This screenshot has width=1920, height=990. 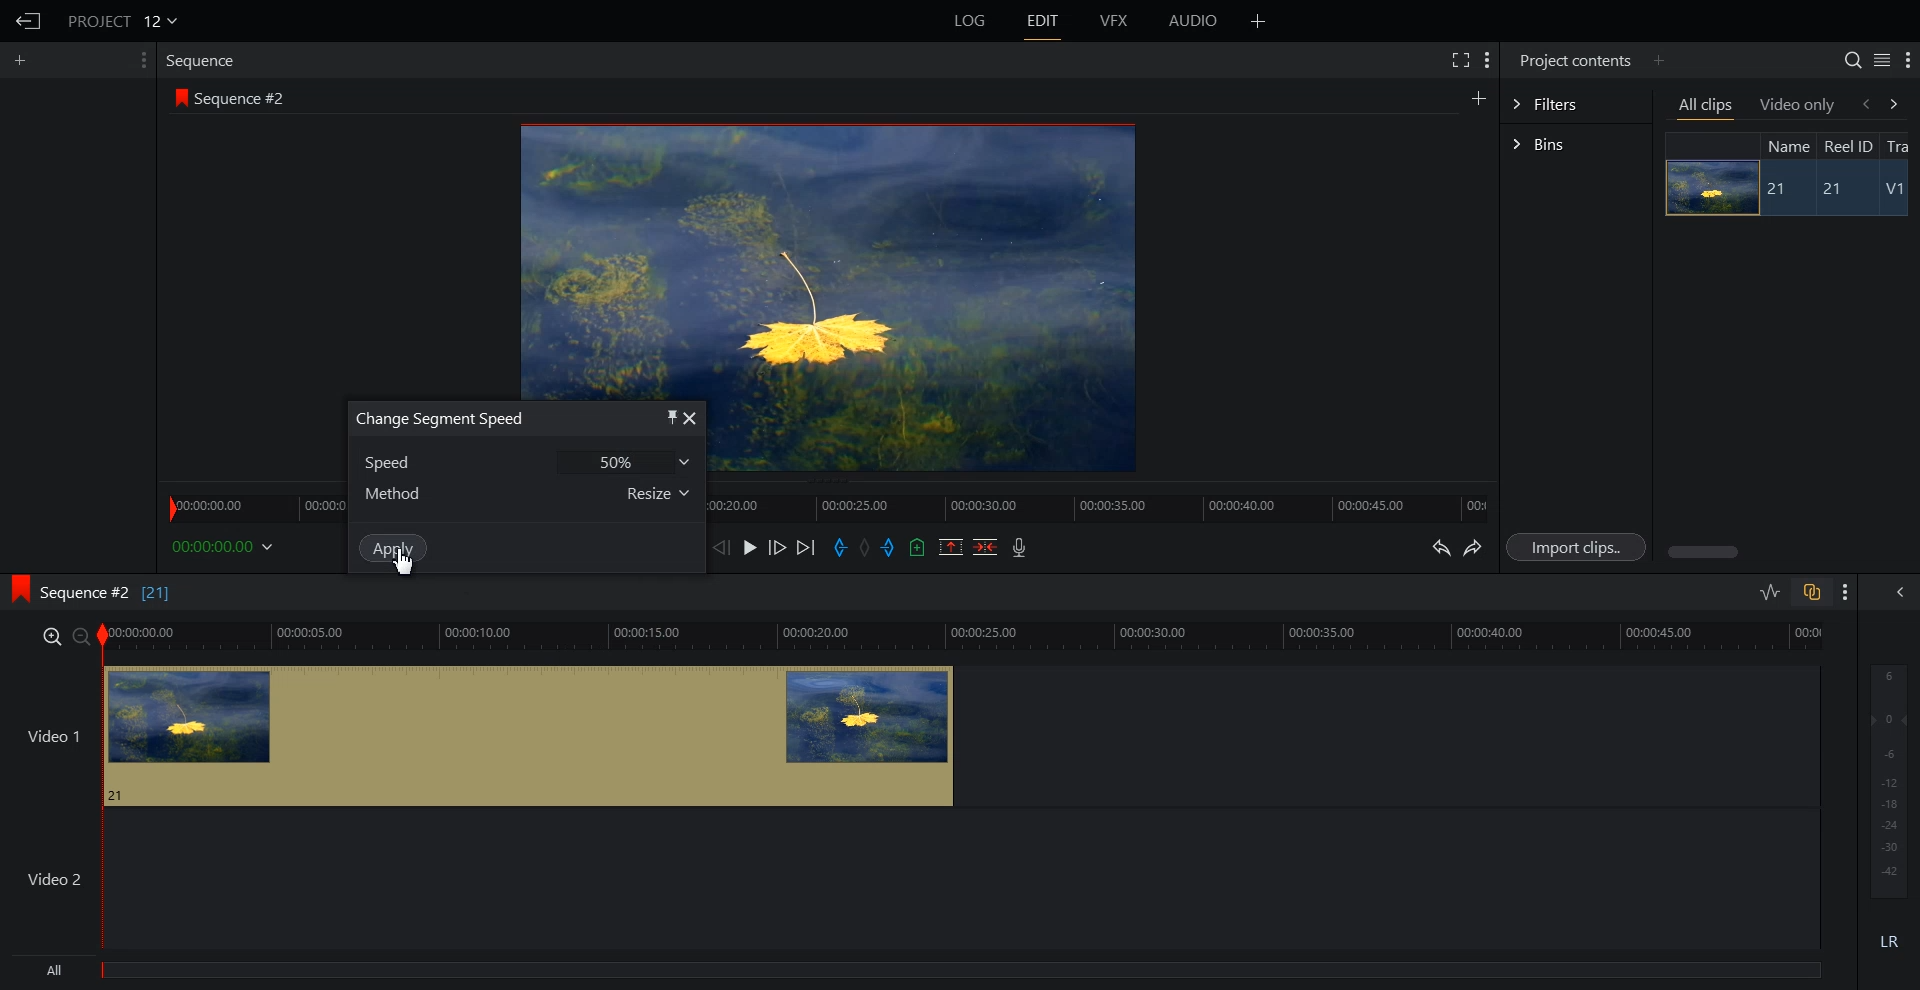 What do you see at coordinates (107, 593) in the screenshot?
I see `Sequence #2 [21]` at bounding box center [107, 593].